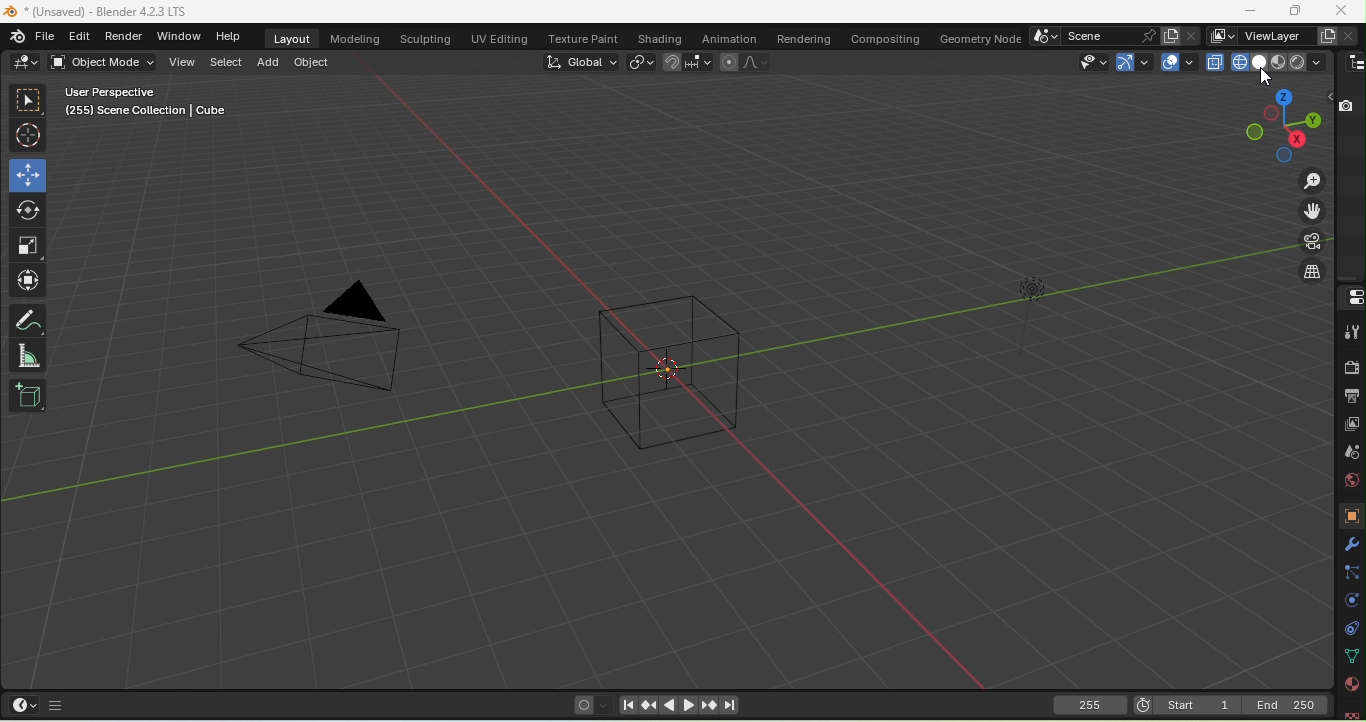 The width and height of the screenshot is (1366, 722). Describe the element at coordinates (28, 210) in the screenshot. I see `Rotate` at that location.